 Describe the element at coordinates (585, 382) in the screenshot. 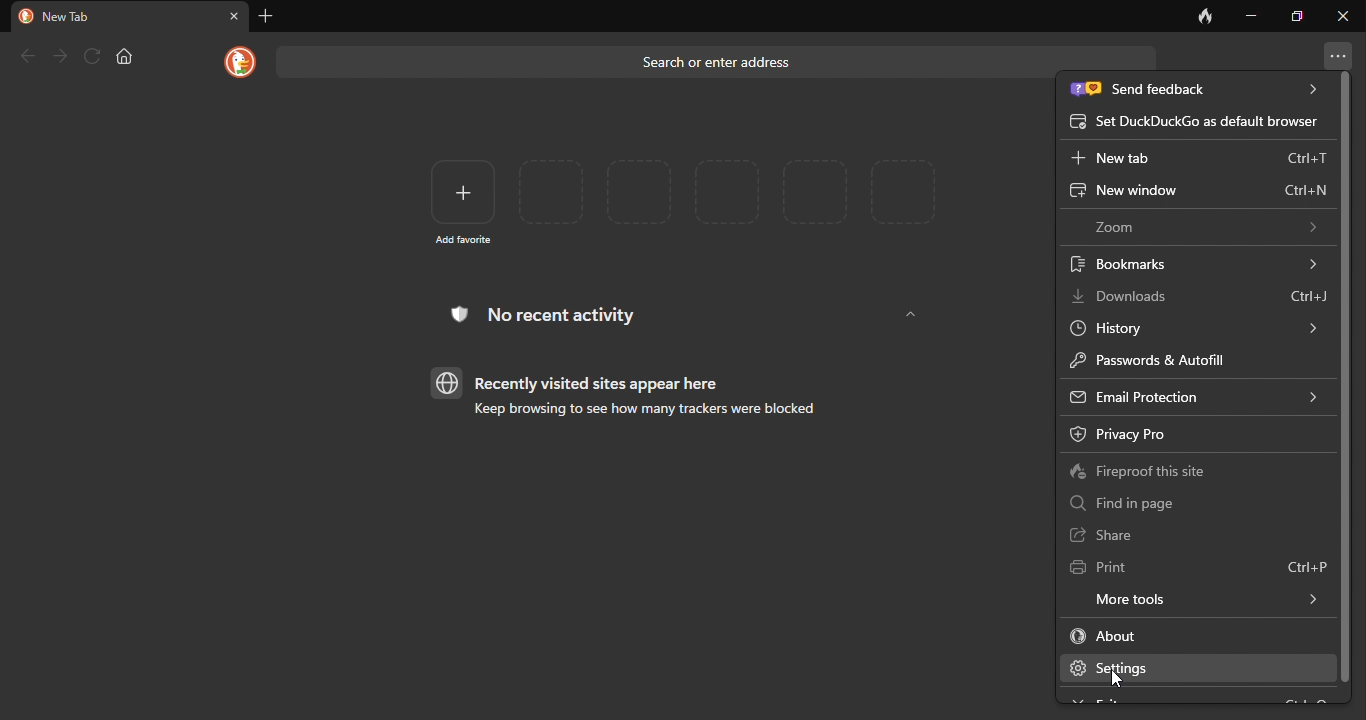

I see `recently visited sites appear here` at that location.